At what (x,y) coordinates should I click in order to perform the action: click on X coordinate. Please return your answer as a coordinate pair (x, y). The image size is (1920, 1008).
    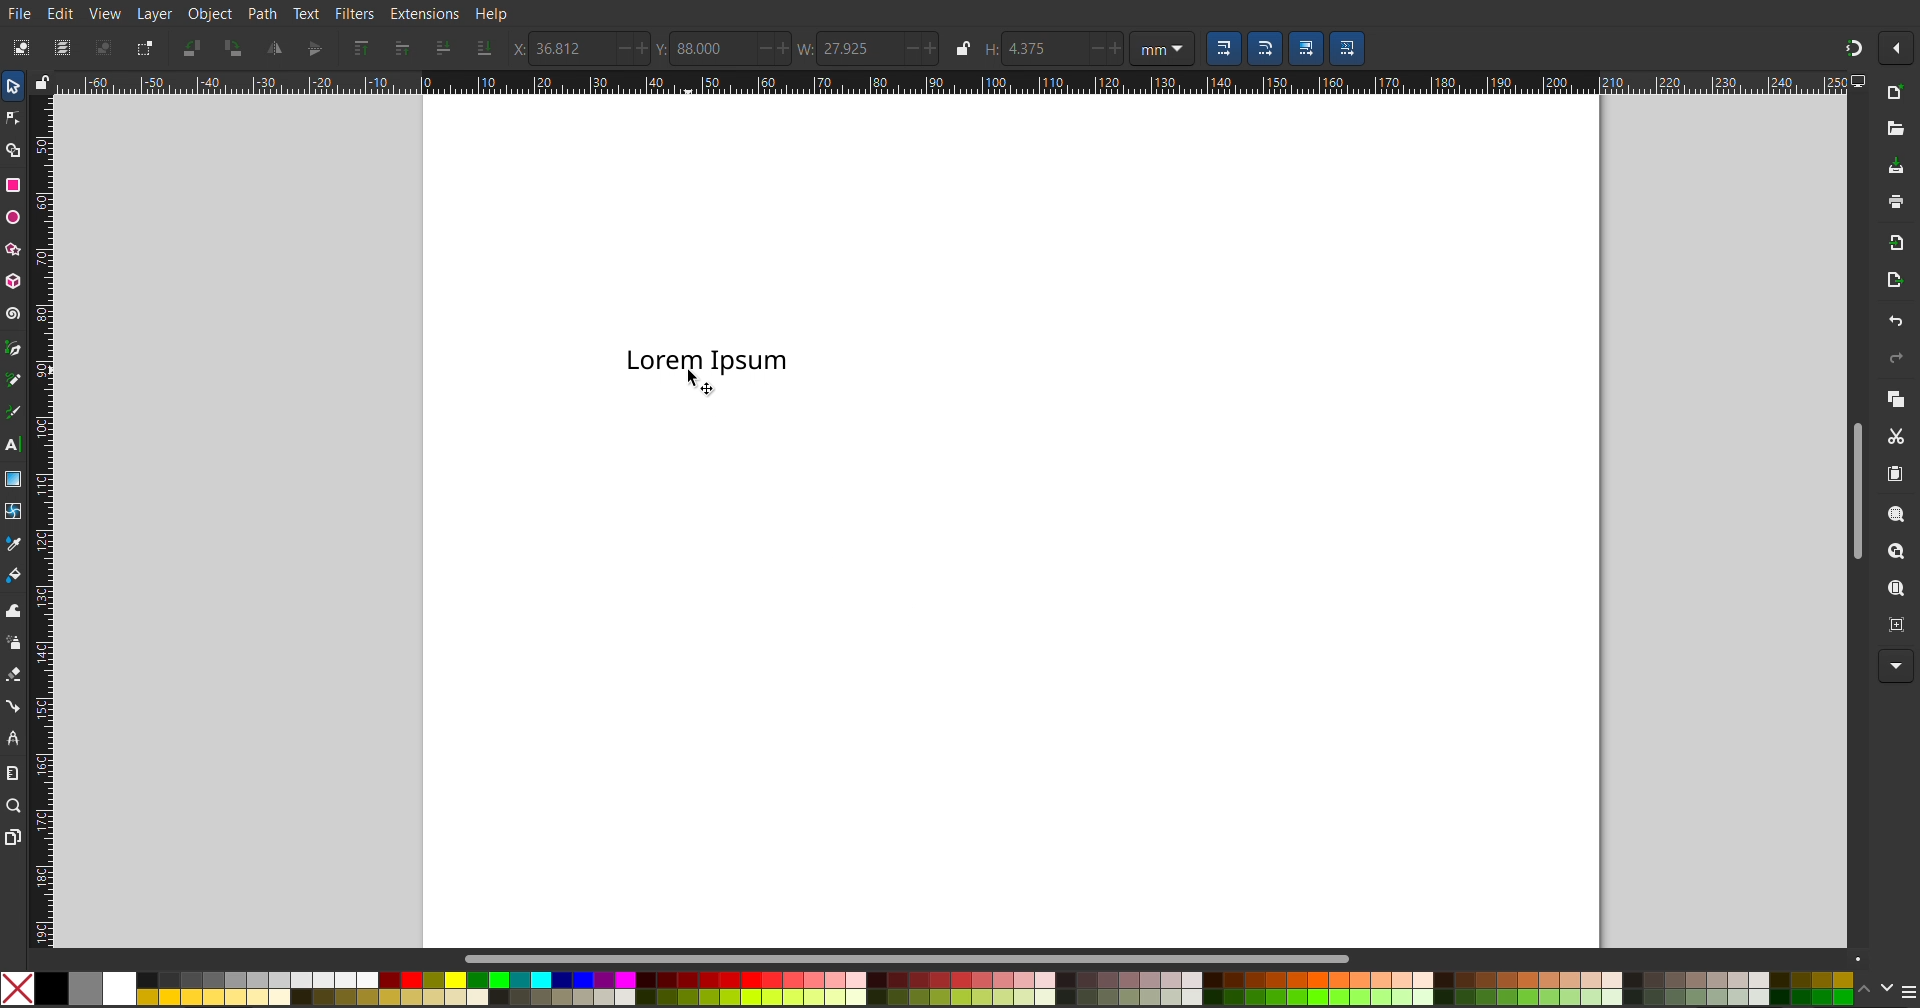
    Looking at the image, I should click on (581, 48).